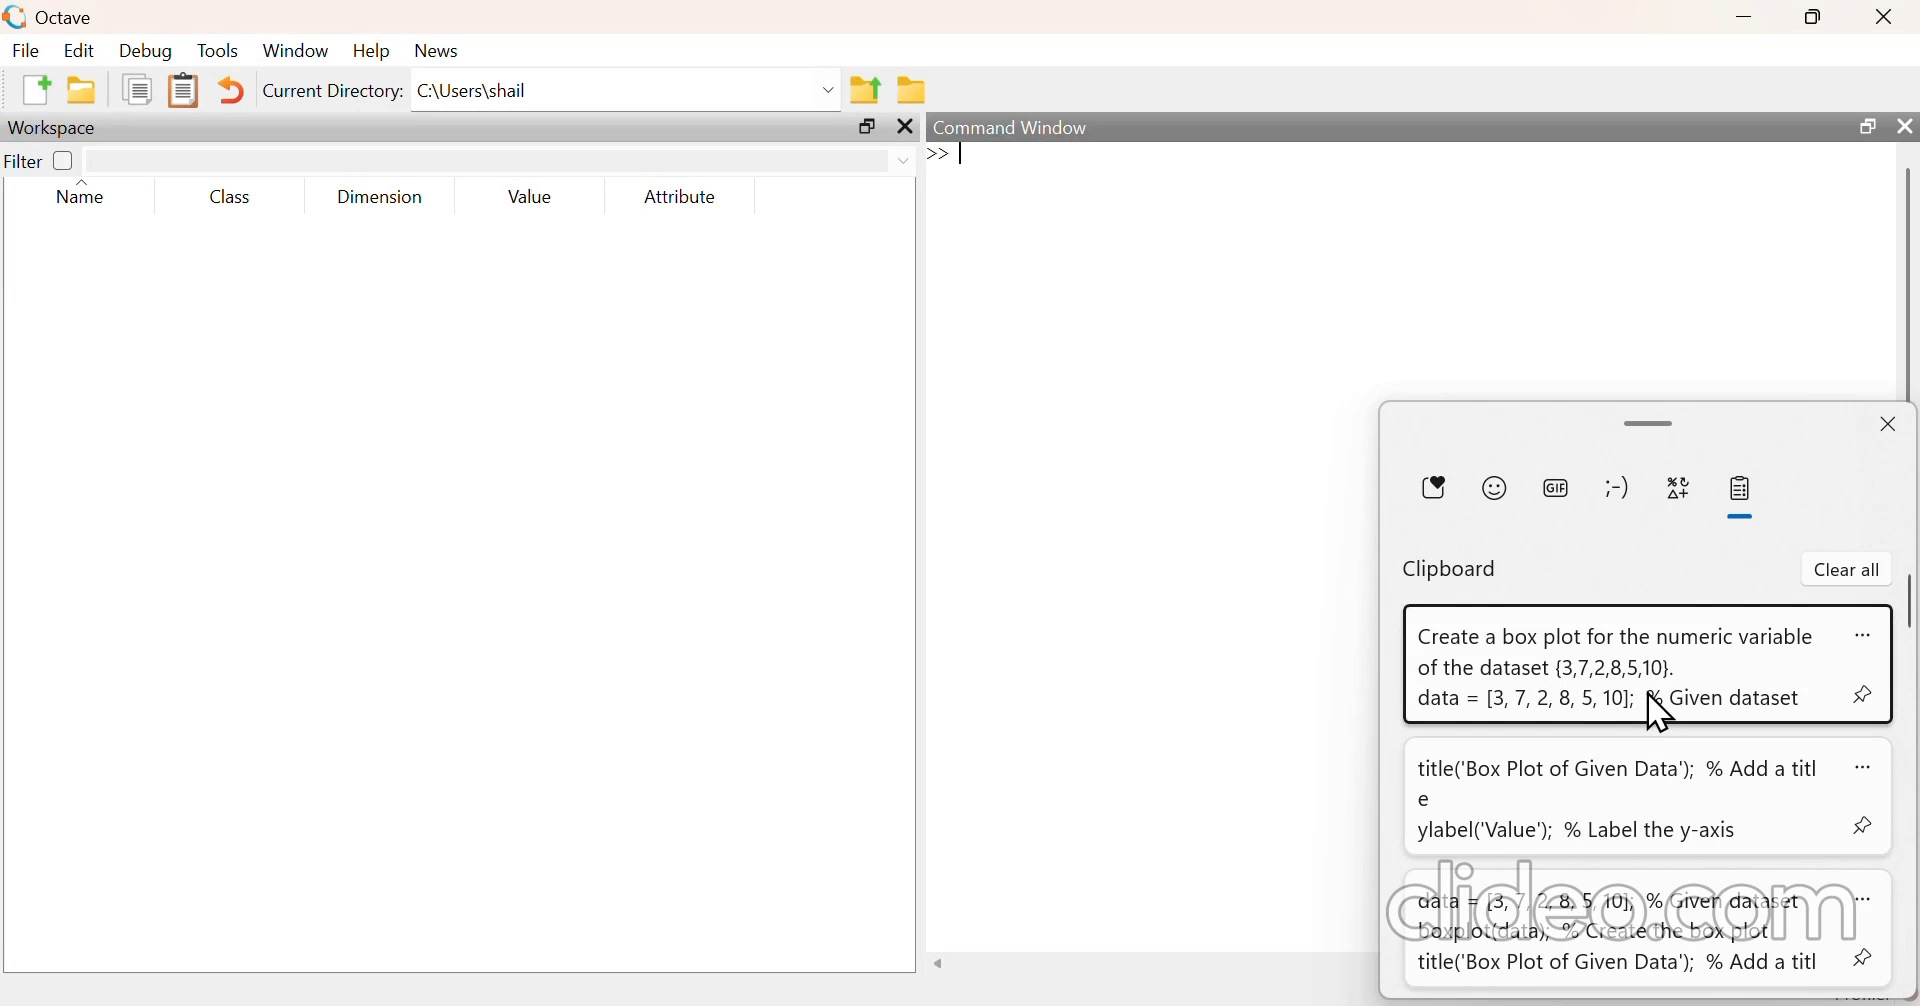 The image size is (1920, 1006). I want to click on cursor, so click(1665, 714).